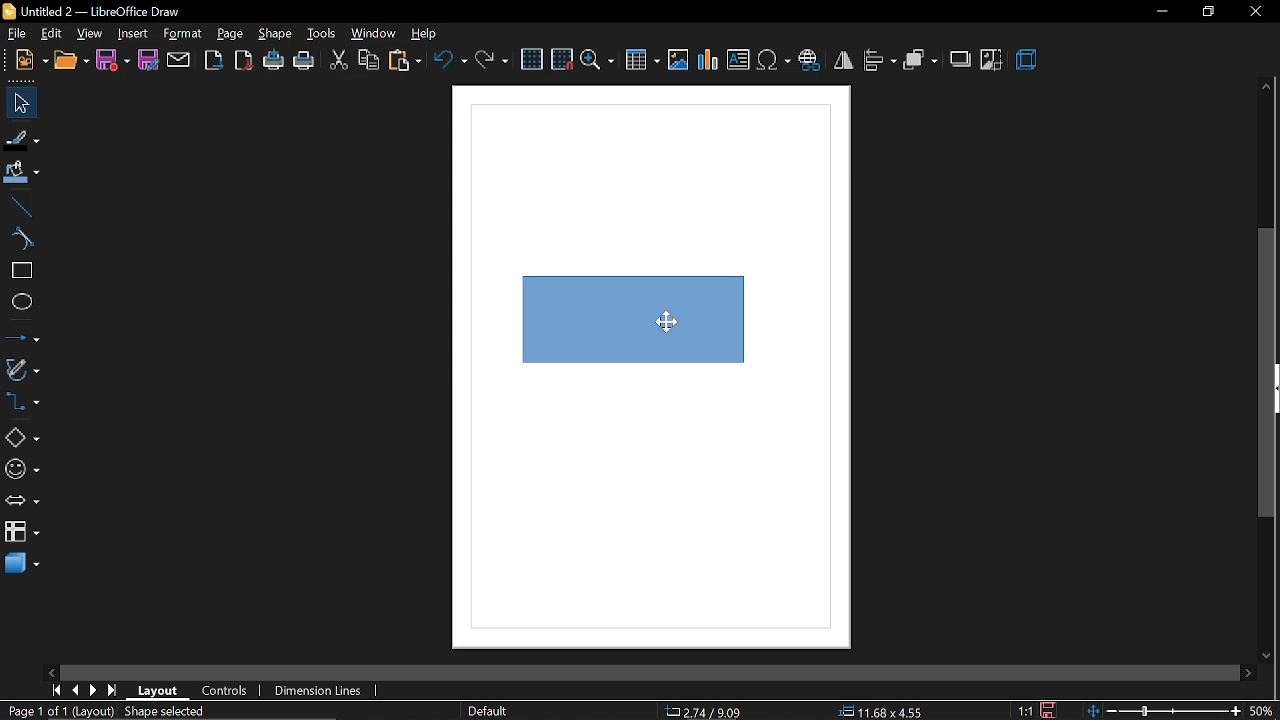  I want to click on Current shape, so click(642, 333).